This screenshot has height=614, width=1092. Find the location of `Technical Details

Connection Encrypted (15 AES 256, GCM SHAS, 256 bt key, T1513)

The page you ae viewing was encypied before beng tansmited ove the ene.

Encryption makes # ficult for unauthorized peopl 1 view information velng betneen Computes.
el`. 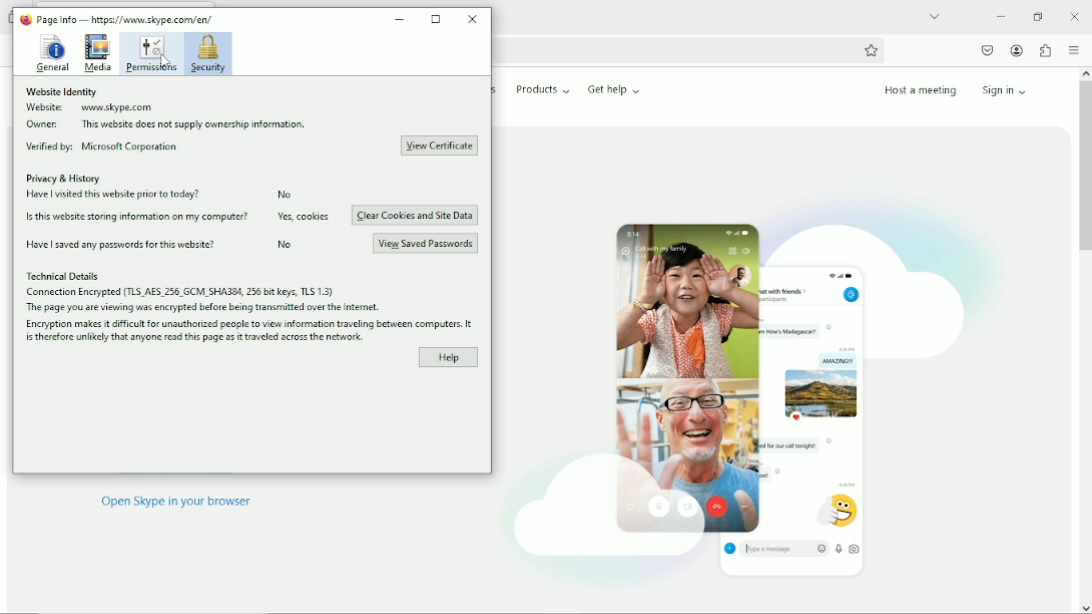

Technical Details

Connection Encrypted (15 AES 256, GCM SHAS, 256 bt key, T1513)

The page you ae viewing was encypied before beng tansmited ove the ene.

Encryption makes # ficult for unauthorized peopl 1 view information velng betneen Computes.
el is located at coordinates (249, 305).